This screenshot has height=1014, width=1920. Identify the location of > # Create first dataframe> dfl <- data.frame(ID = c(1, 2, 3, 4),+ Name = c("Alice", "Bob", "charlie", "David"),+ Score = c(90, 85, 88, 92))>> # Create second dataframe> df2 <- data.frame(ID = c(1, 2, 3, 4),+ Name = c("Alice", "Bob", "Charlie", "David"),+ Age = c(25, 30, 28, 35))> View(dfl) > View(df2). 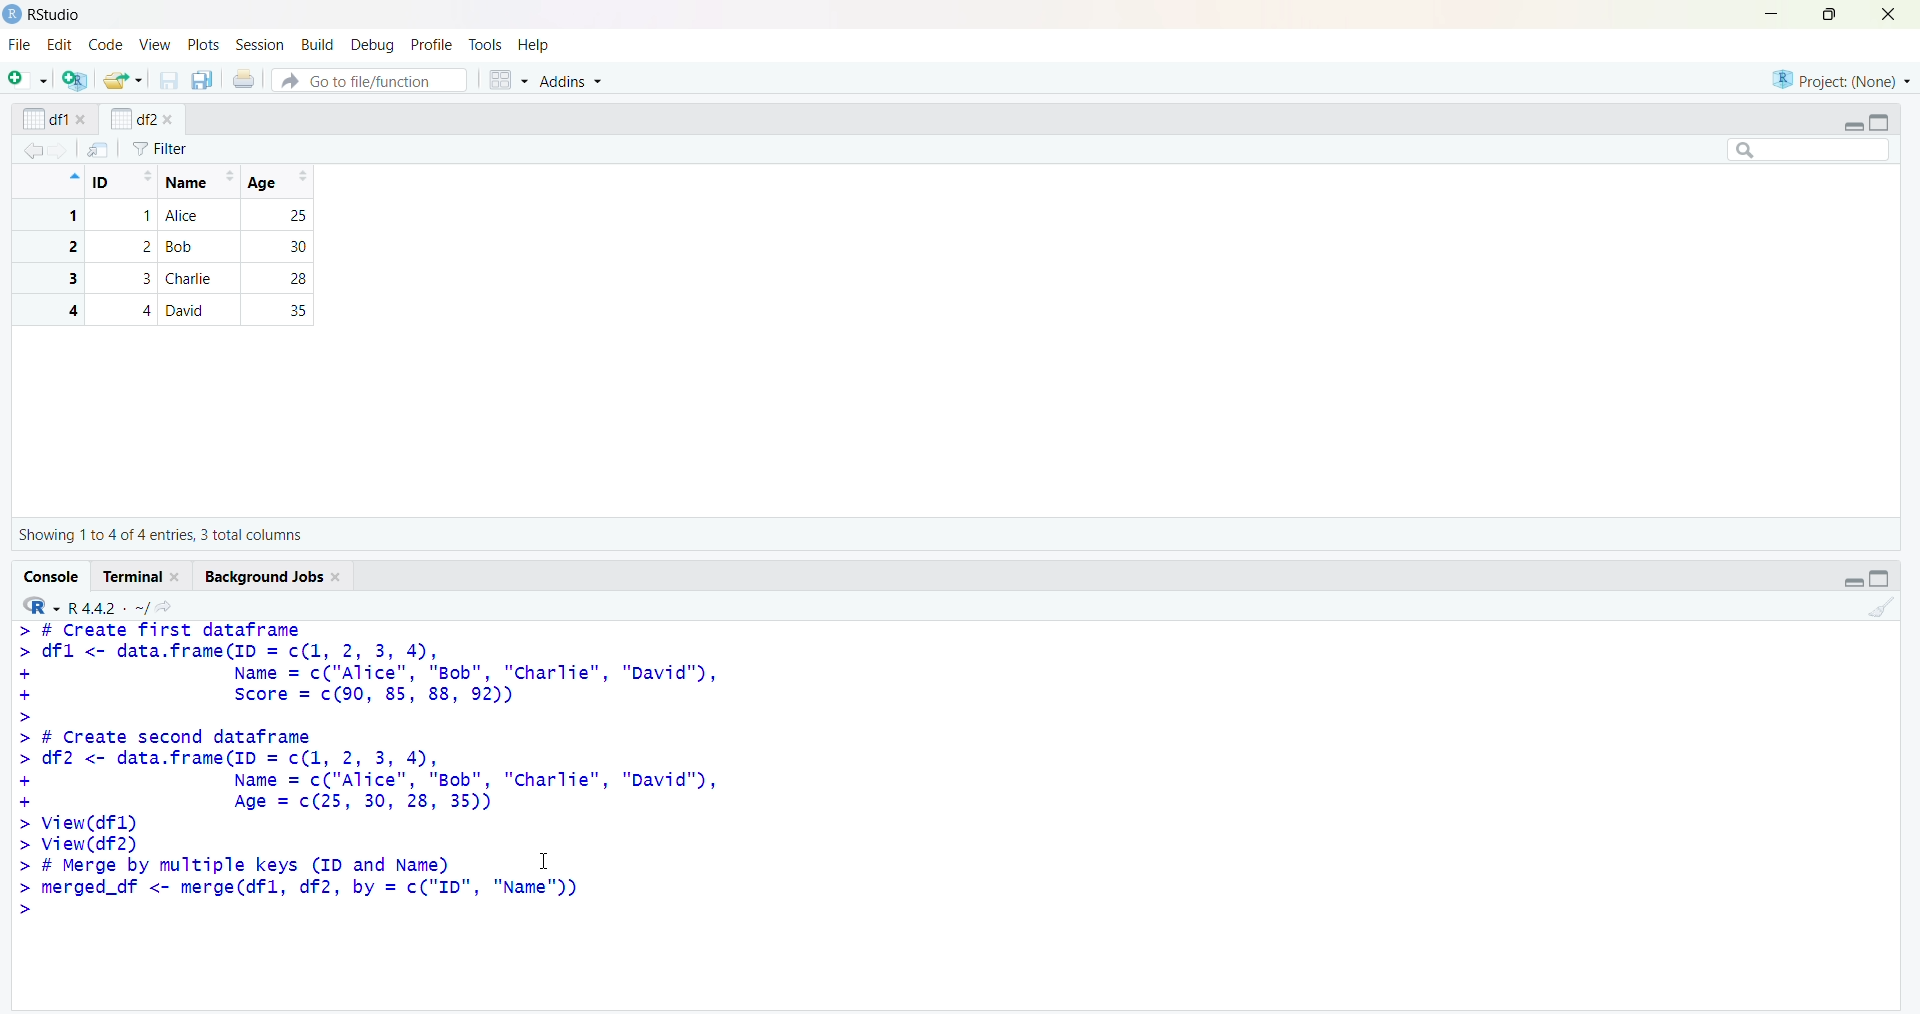
(370, 738).